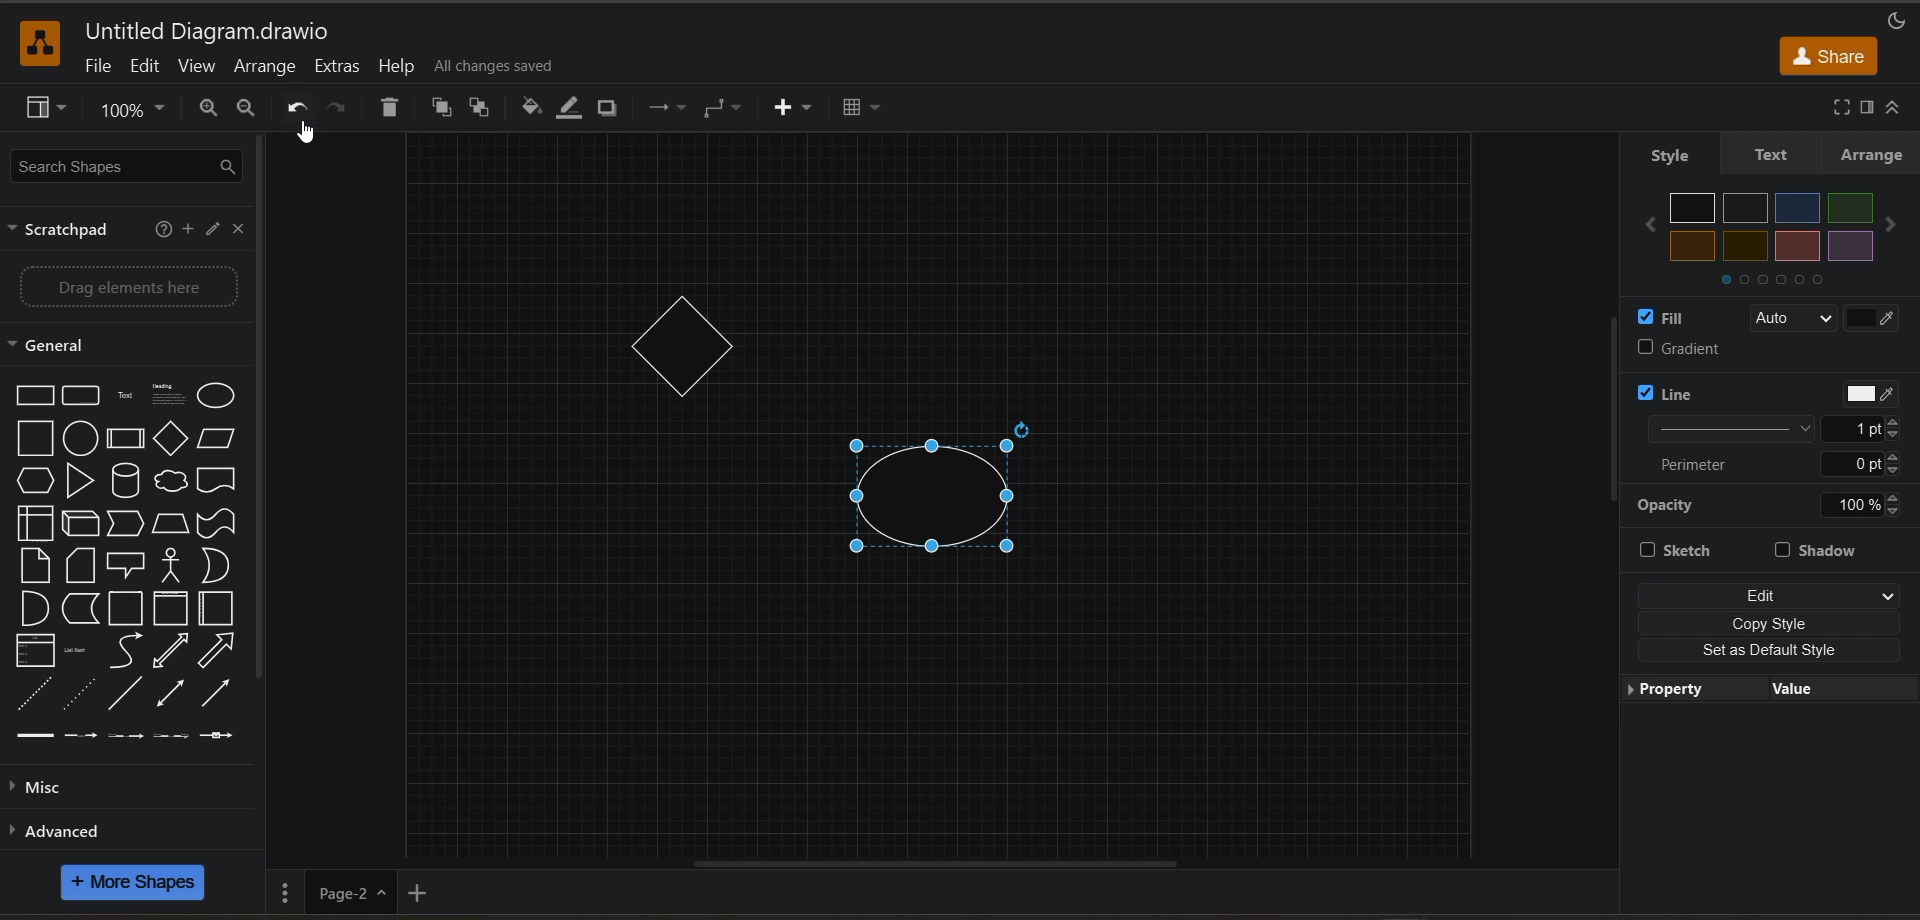 The height and width of the screenshot is (920, 1920). What do you see at coordinates (218, 566) in the screenshot?
I see `Or` at bounding box center [218, 566].